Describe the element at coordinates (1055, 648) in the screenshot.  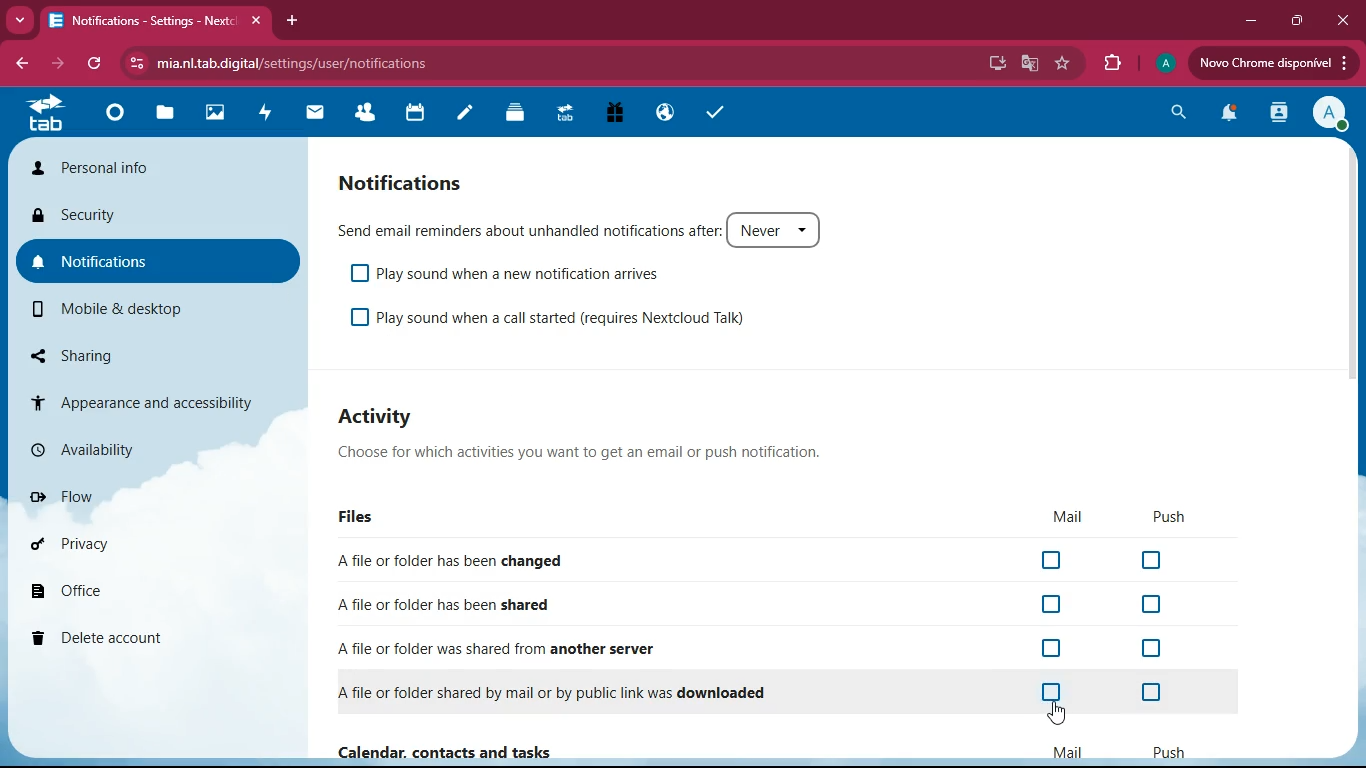
I see `off` at that location.